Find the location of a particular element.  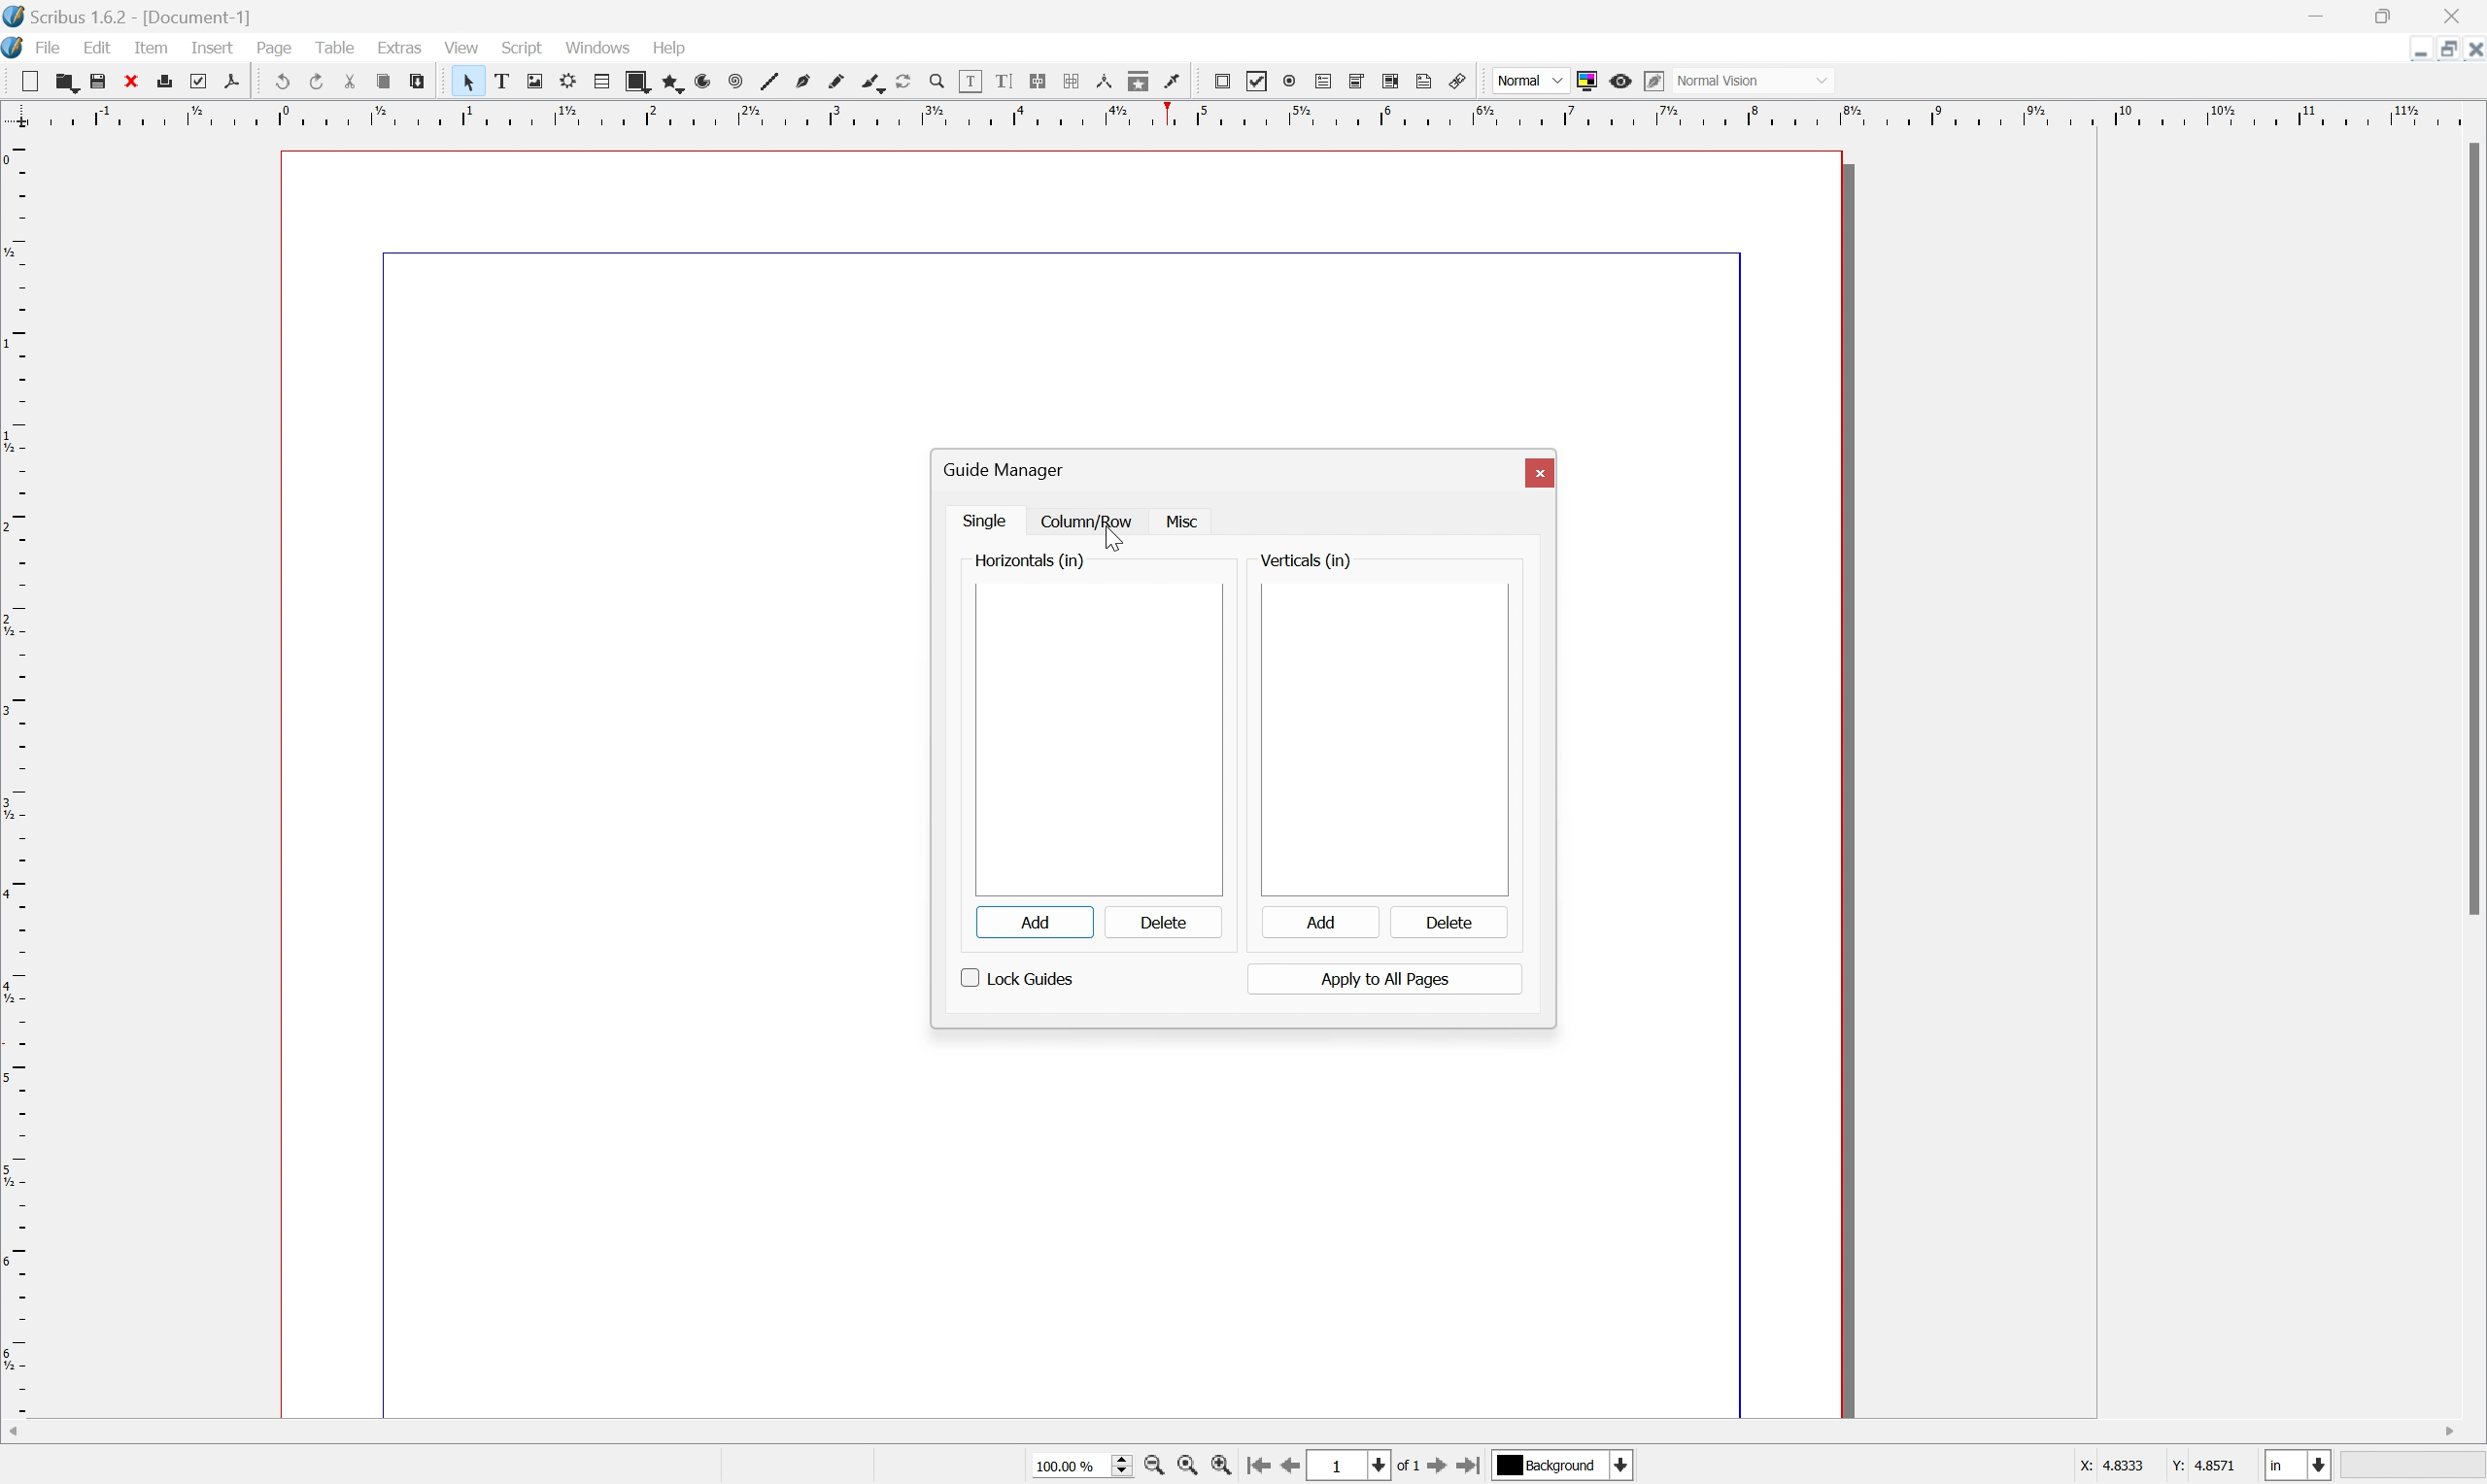

apply to all pages is located at coordinates (1388, 979).